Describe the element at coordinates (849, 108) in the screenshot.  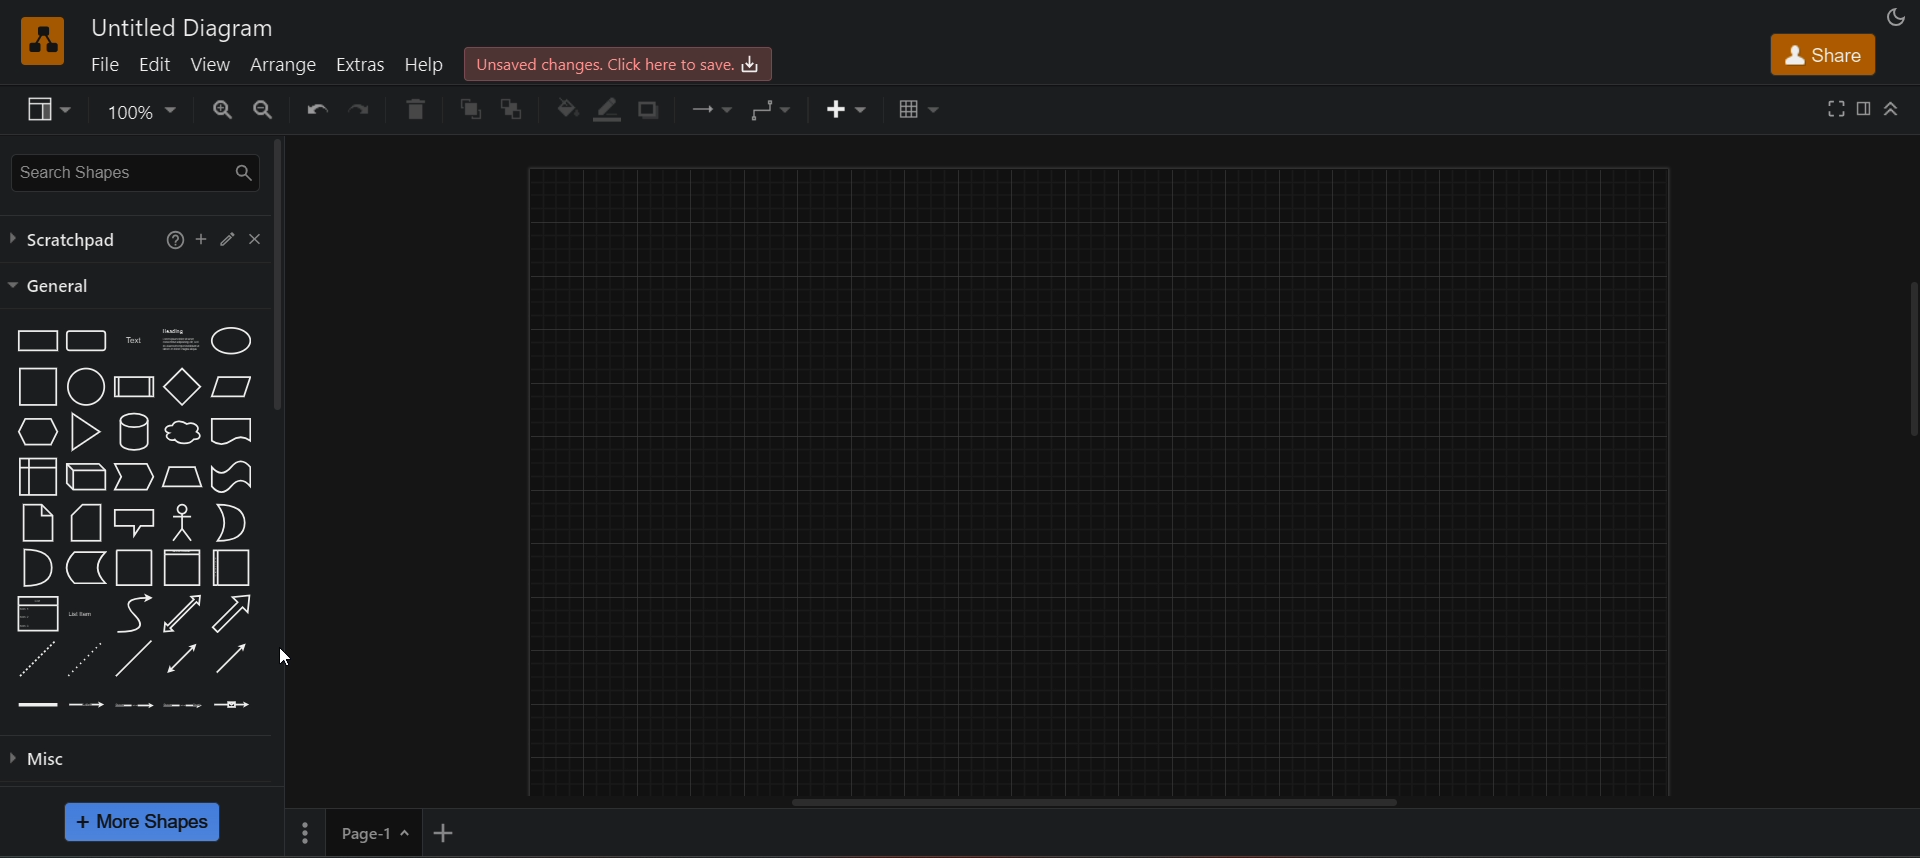
I see `insert` at that location.